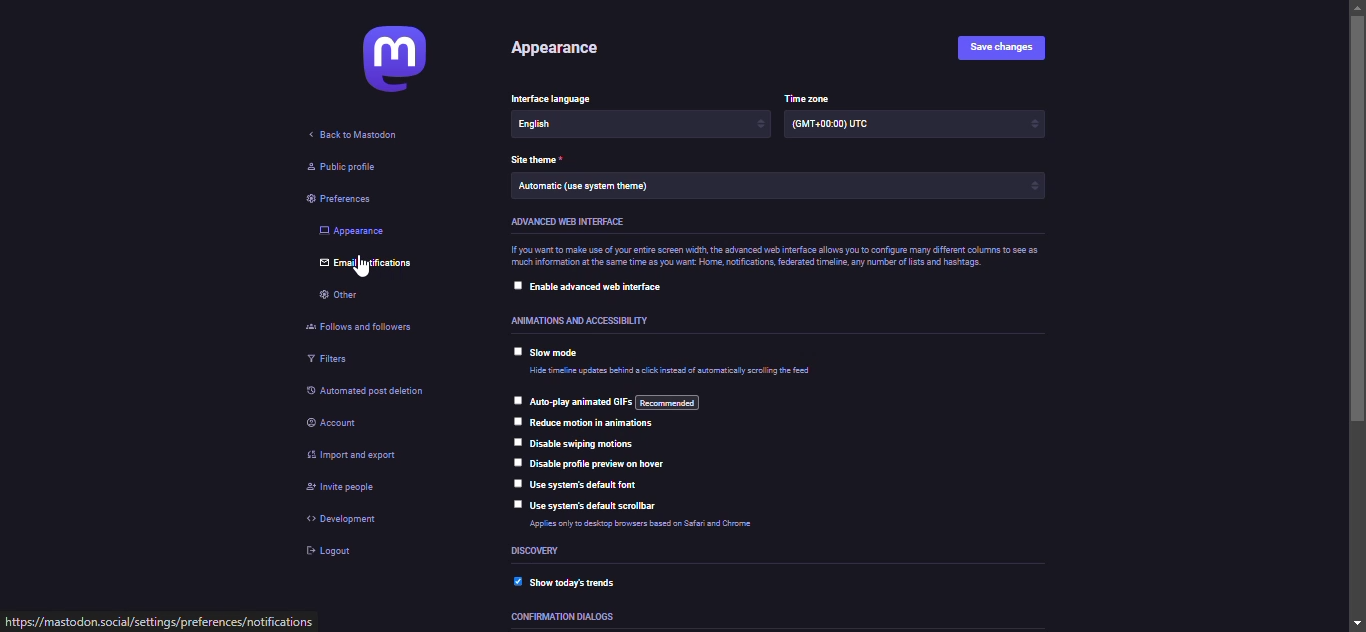 Image resolution: width=1366 pixels, height=632 pixels. I want to click on language, so click(643, 125).